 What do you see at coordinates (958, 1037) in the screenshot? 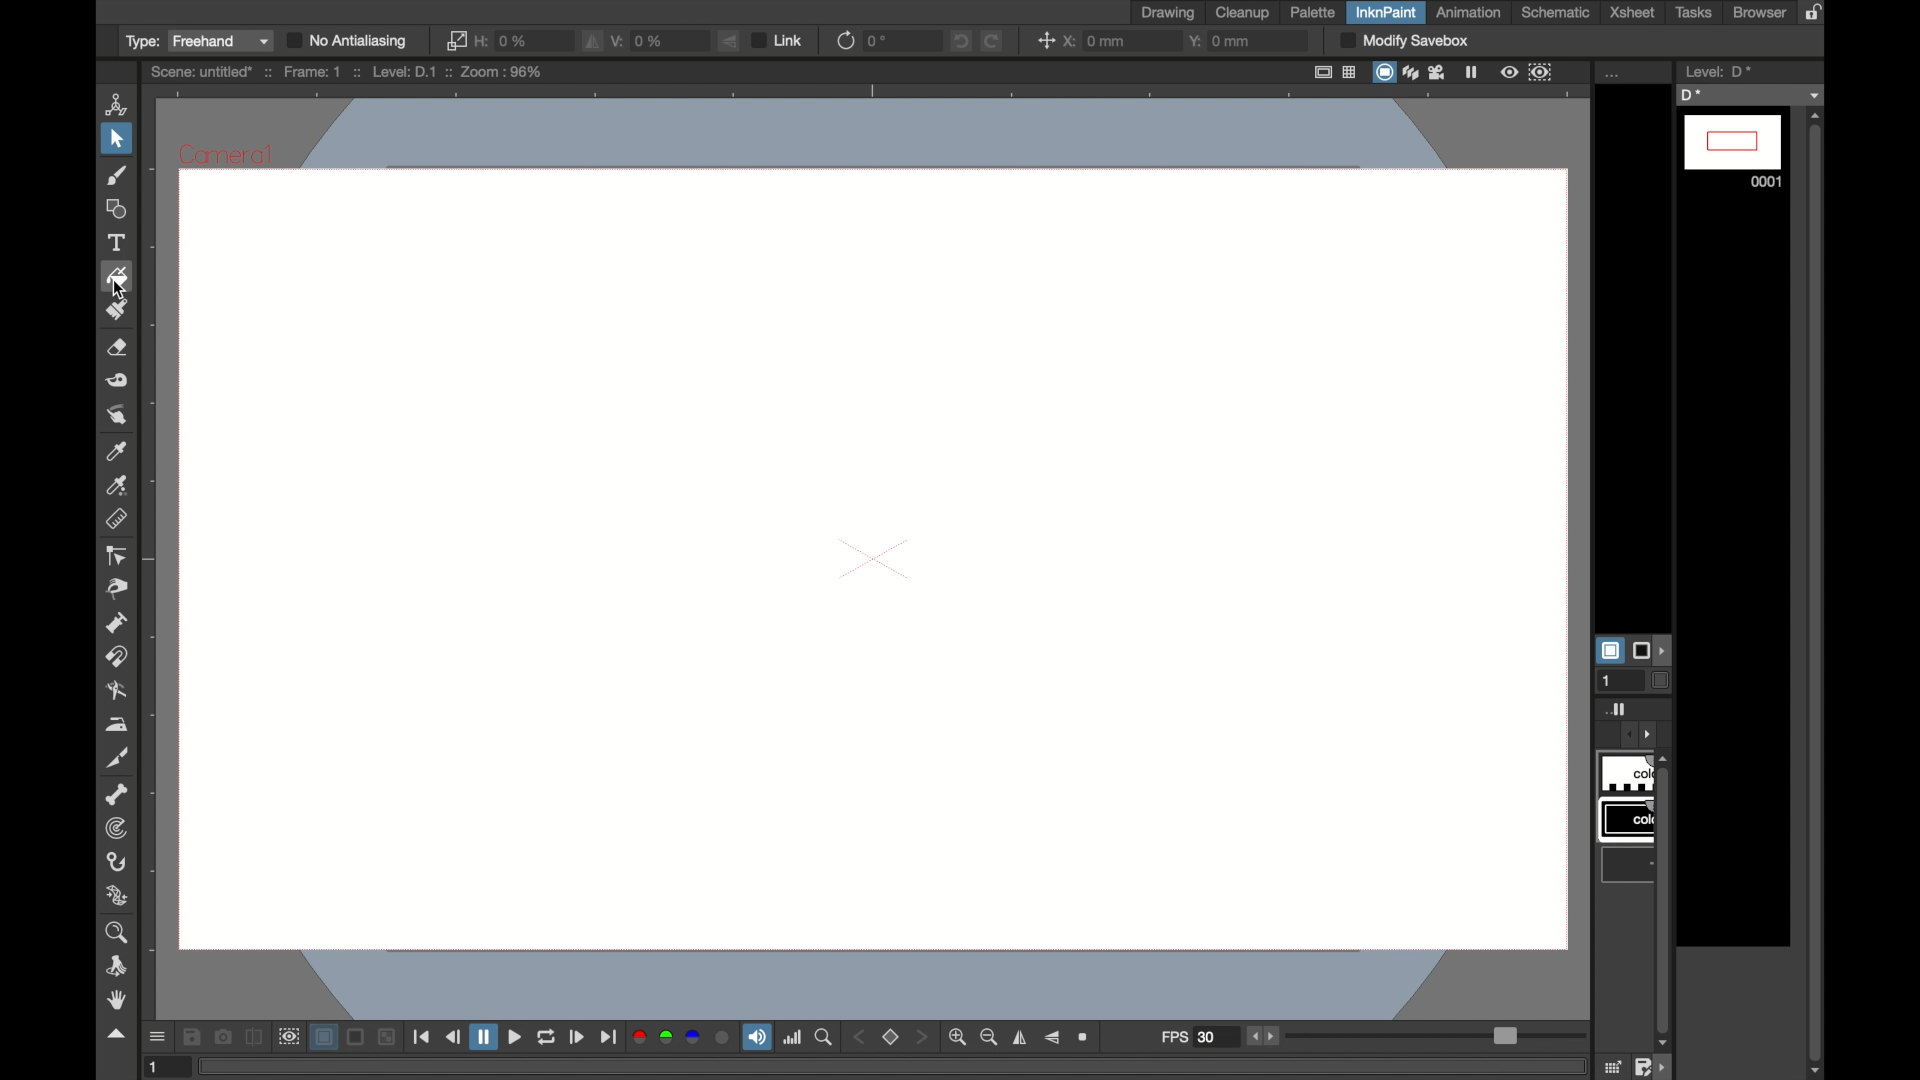
I see `zoom in` at bounding box center [958, 1037].